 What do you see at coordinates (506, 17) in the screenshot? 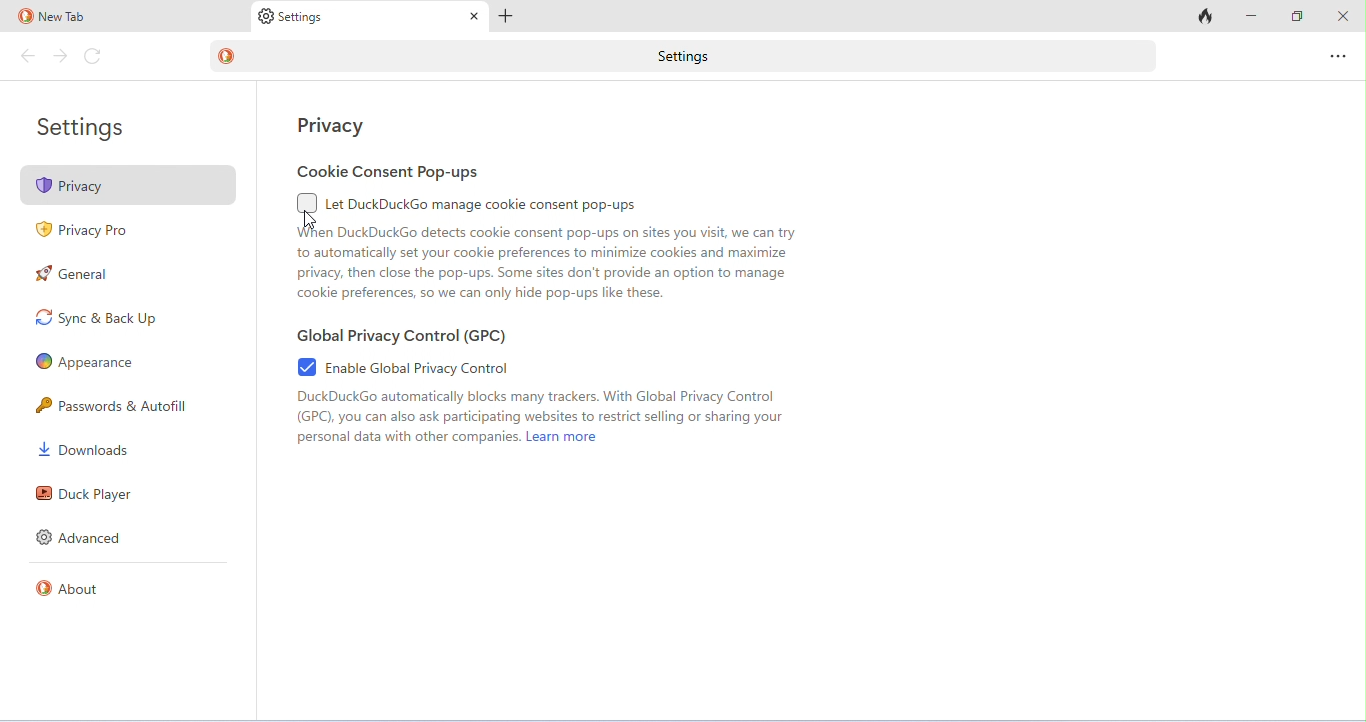
I see `add new tab` at bounding box center [506, 17].